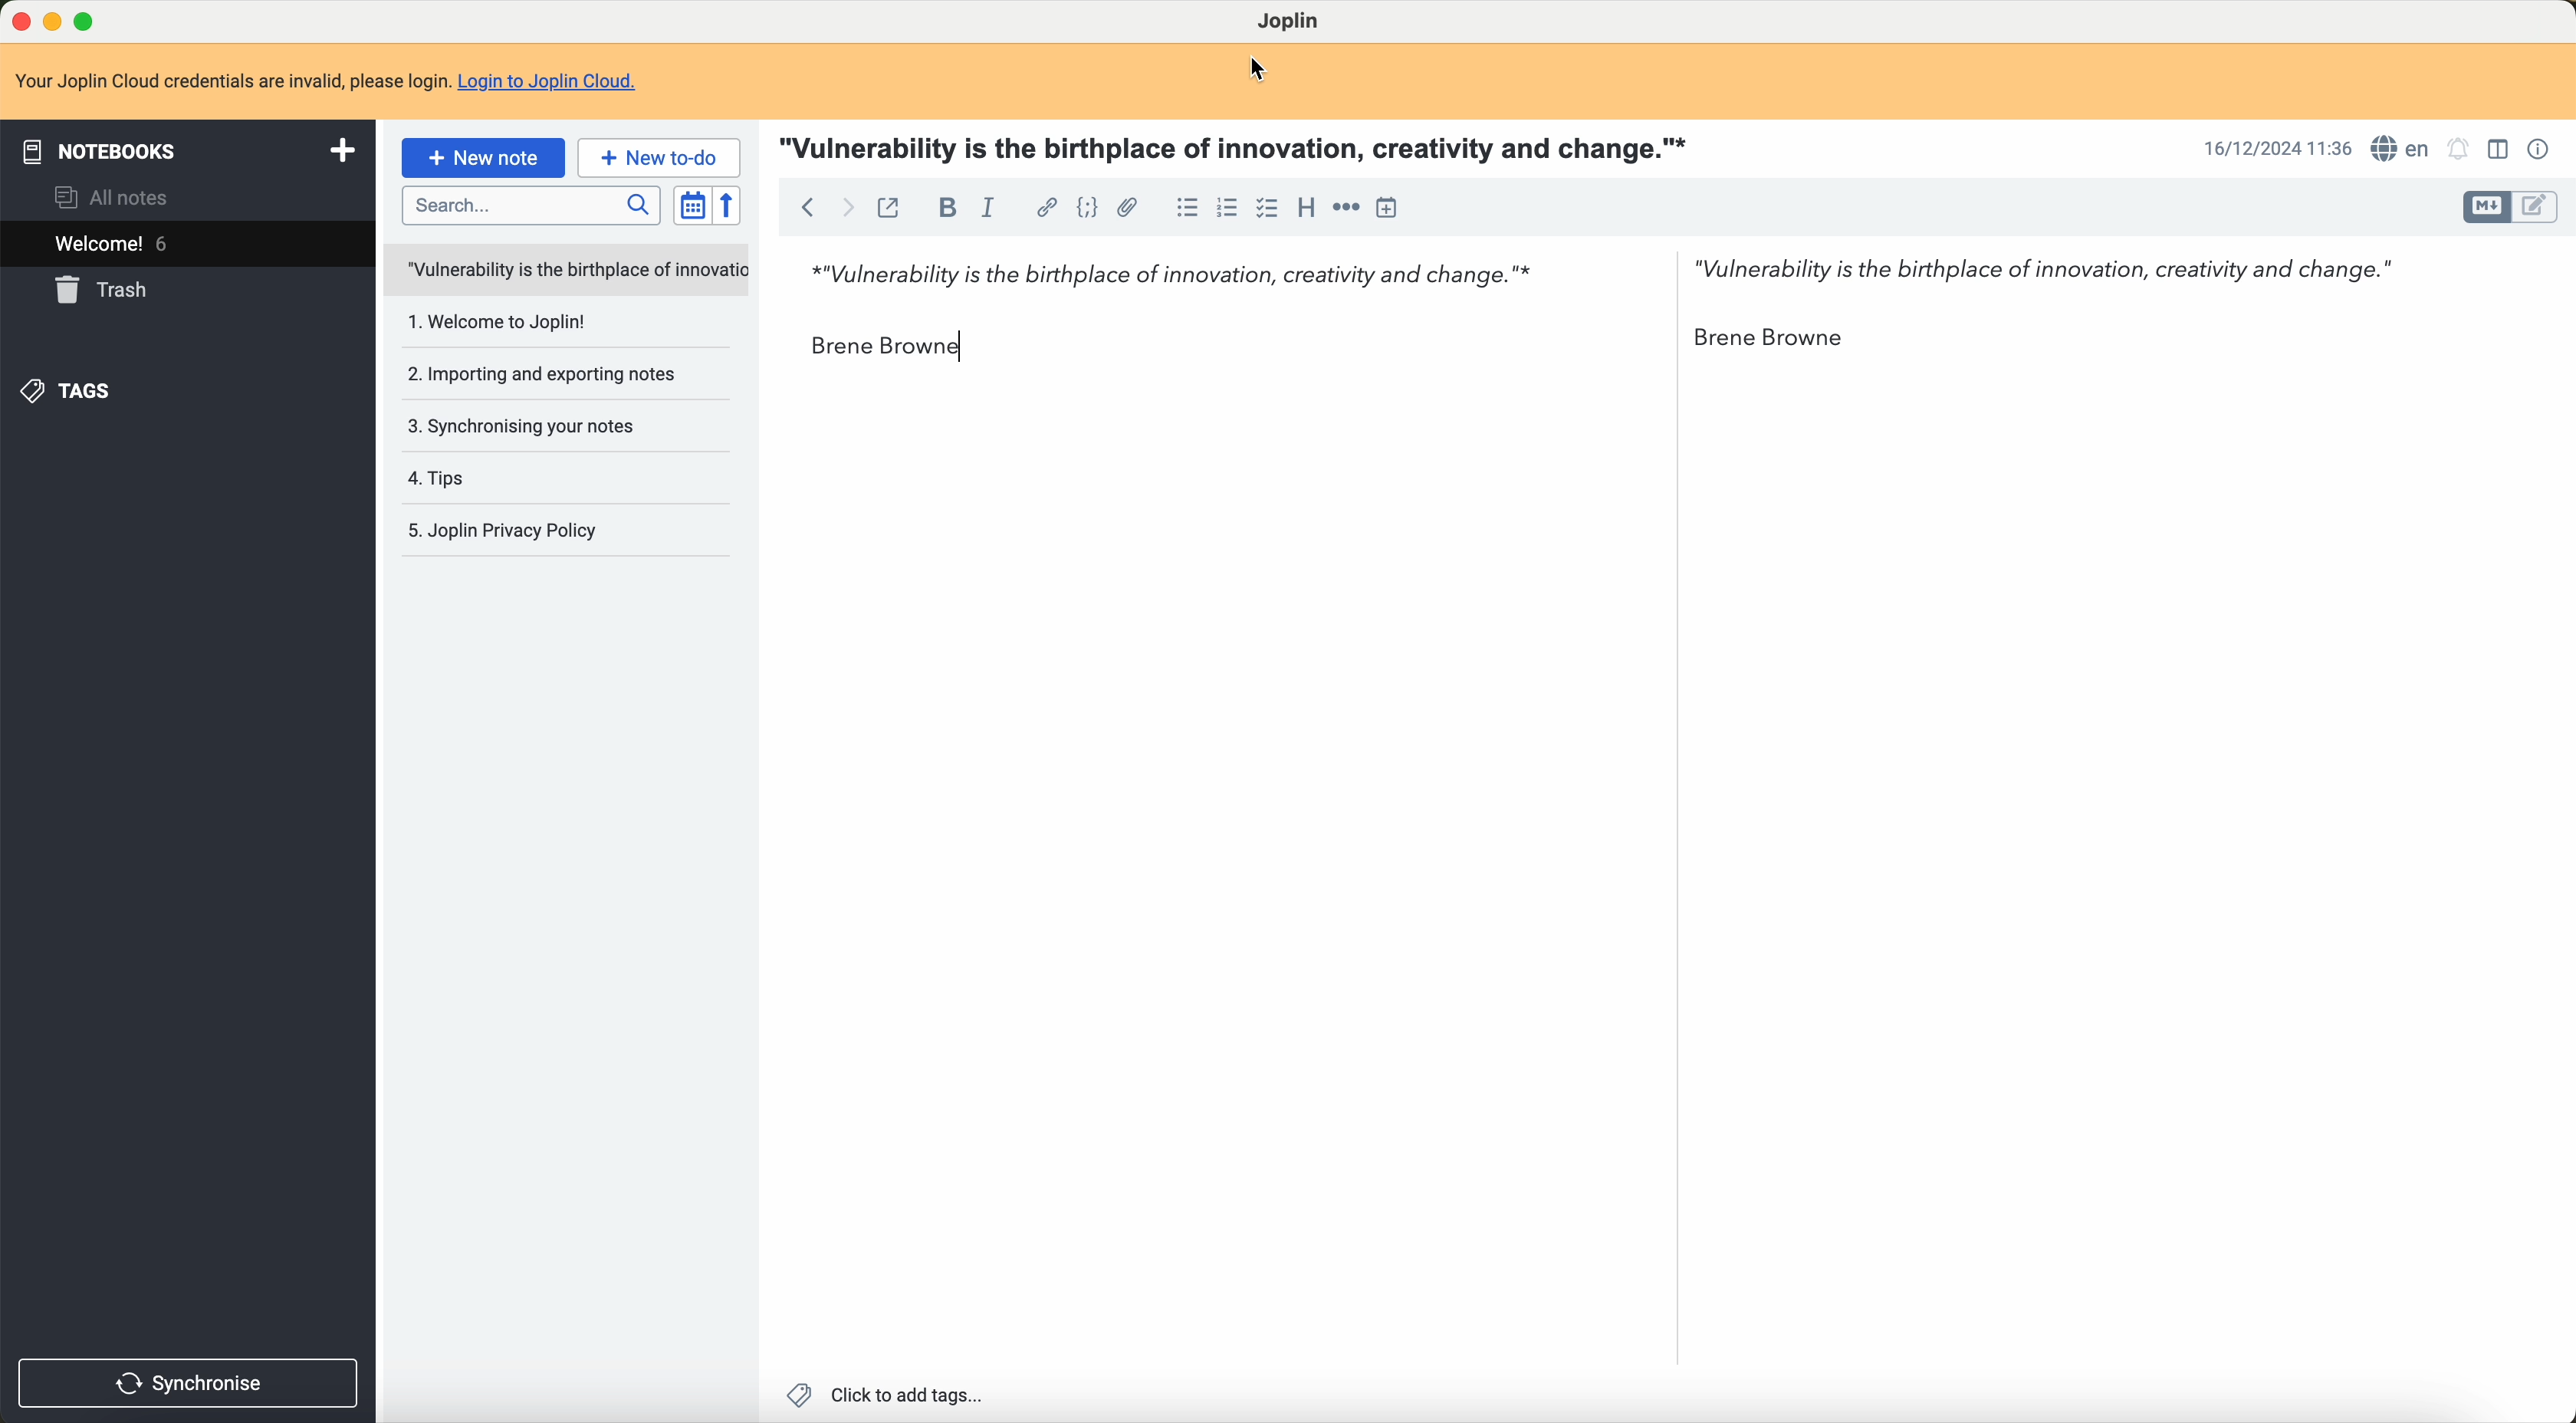  Describe the element at coordinates (116, 246) in the screenshot. I see `welcome` at that location.